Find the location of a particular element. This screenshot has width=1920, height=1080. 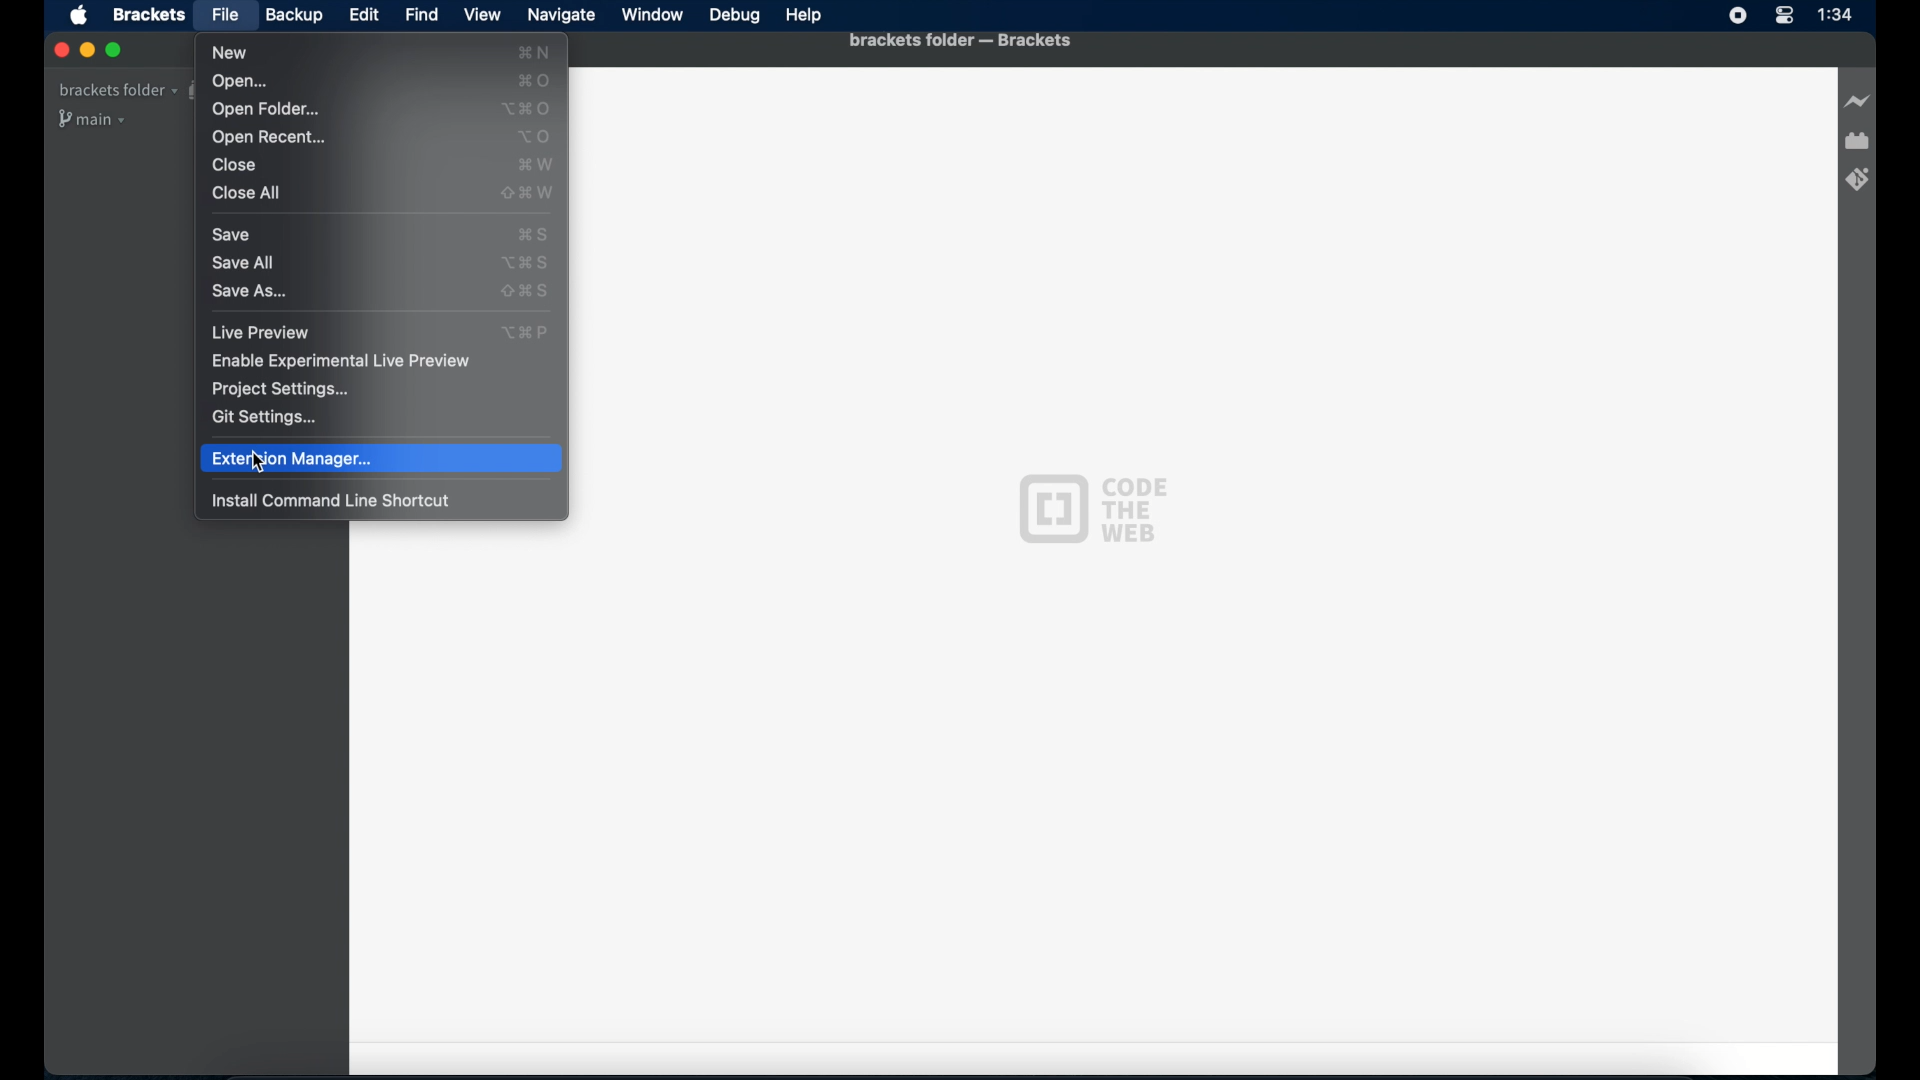

Brackets folder - Brackets is located at coordinates (927, 40).